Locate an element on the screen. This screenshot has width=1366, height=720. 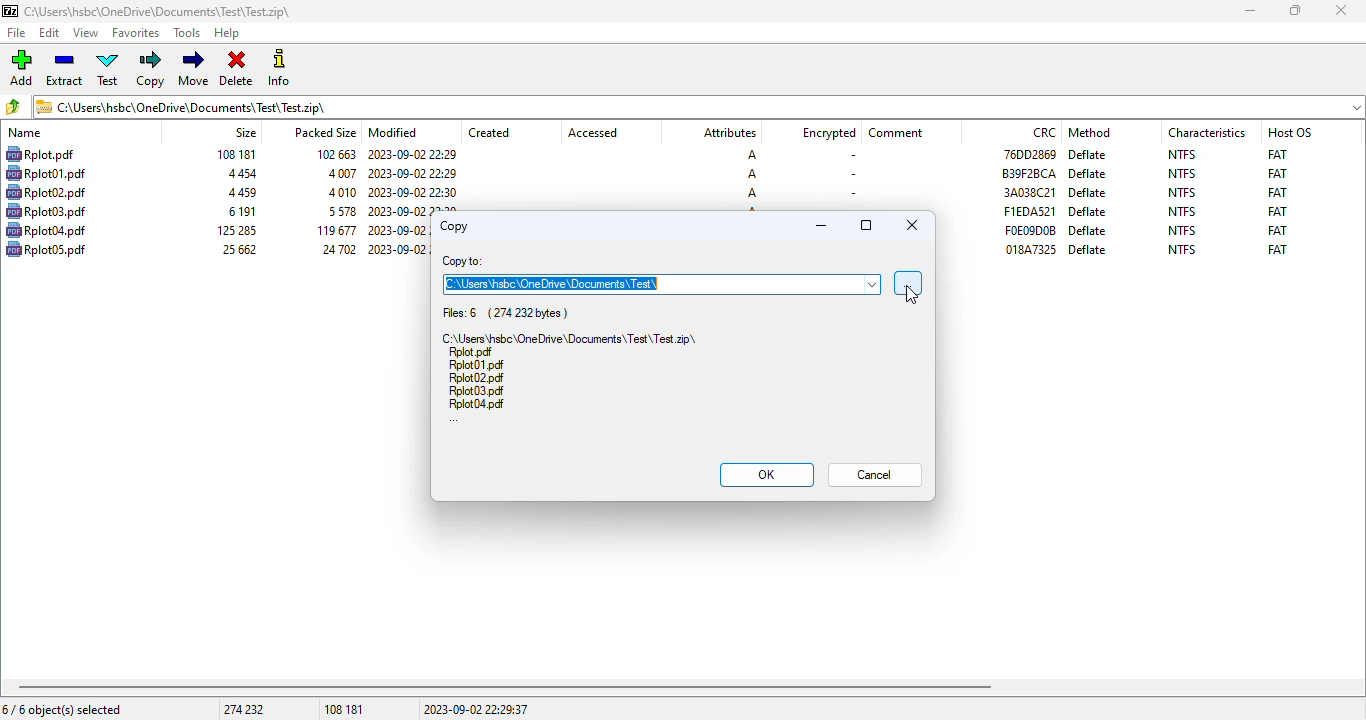
modified date & time is located at coordinates (412, 155).